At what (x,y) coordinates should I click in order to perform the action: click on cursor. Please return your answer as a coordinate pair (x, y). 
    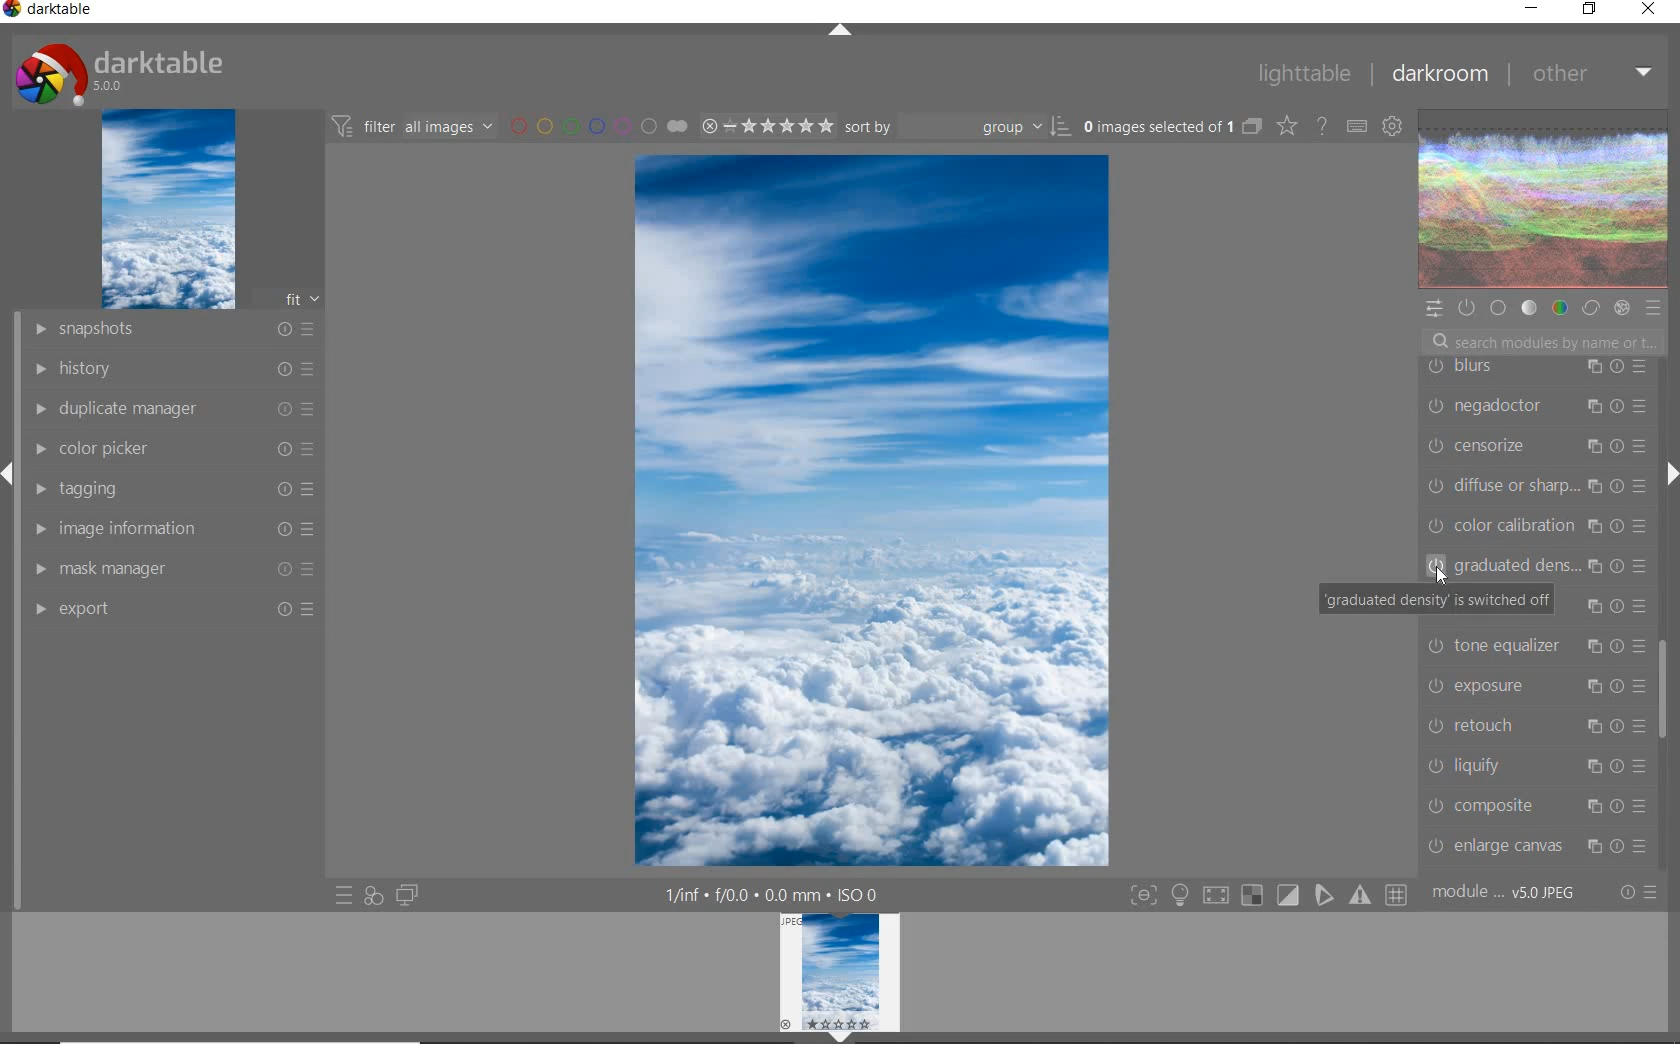
    Looking at the image, I should click on (1443, 578).